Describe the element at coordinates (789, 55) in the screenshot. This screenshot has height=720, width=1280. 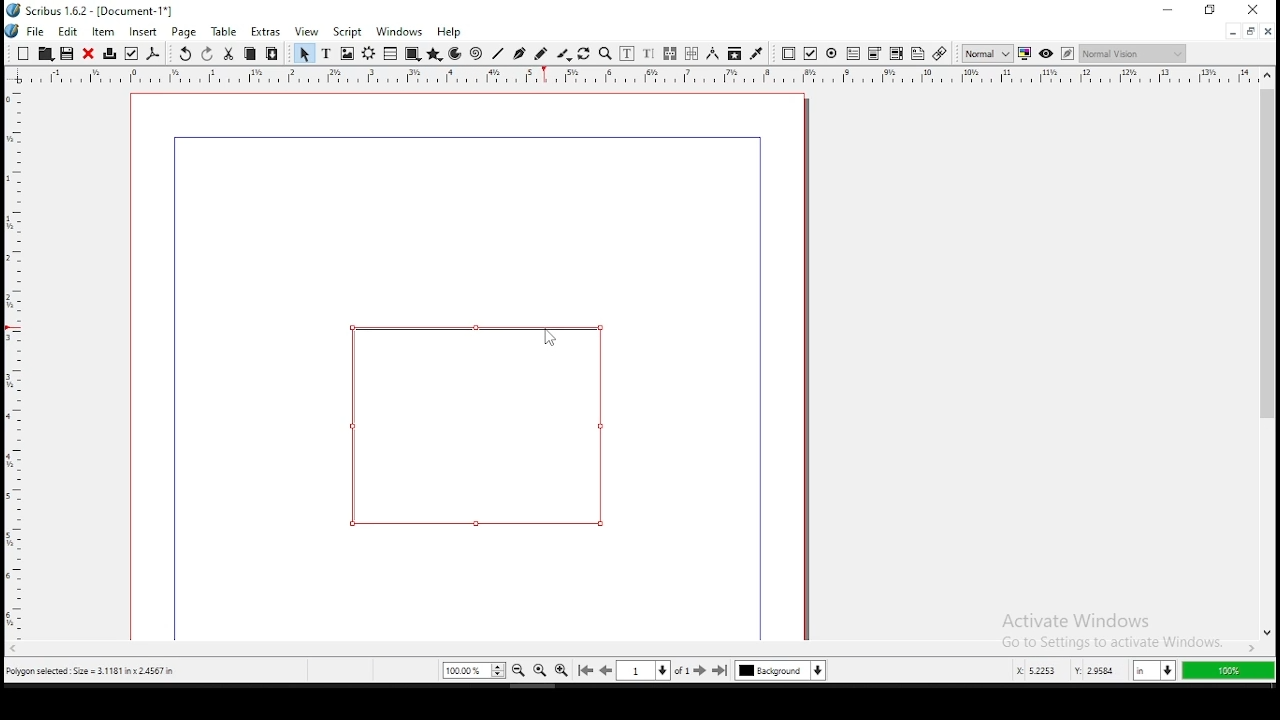
I see `pdf push button` at that location.